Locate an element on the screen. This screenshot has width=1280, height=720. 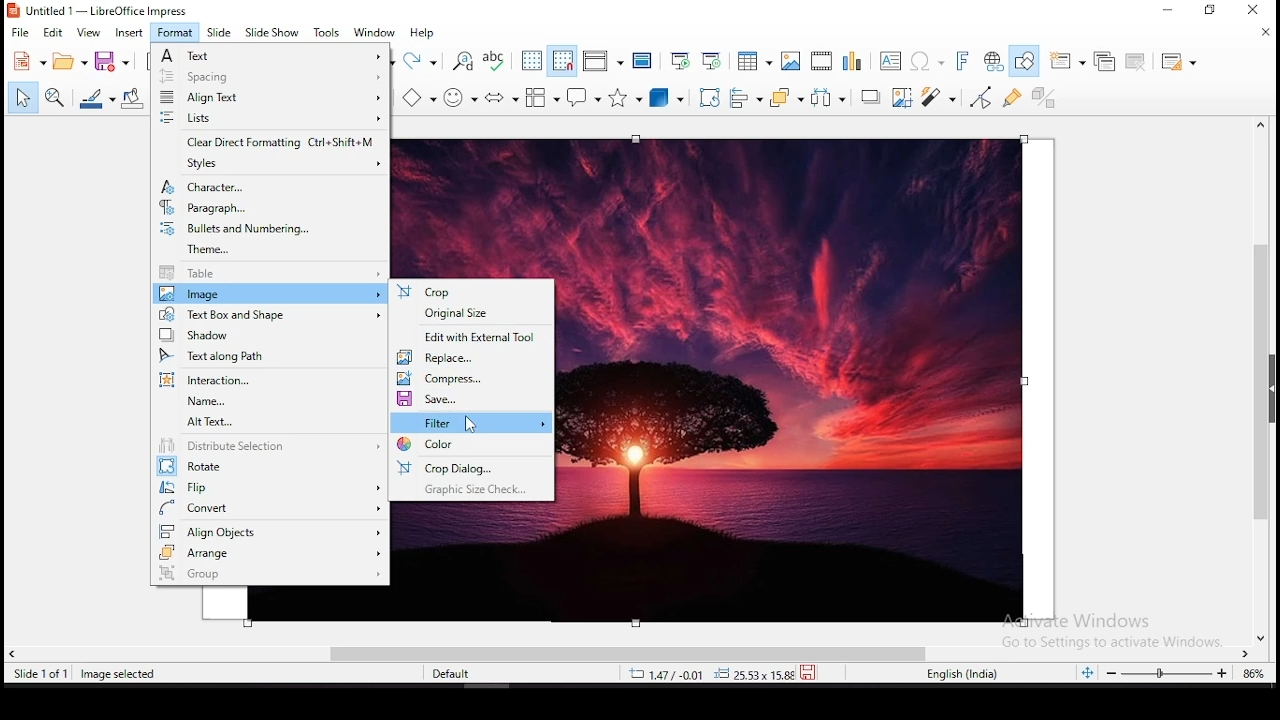
distribute segments is located at coordinates (270, 447).